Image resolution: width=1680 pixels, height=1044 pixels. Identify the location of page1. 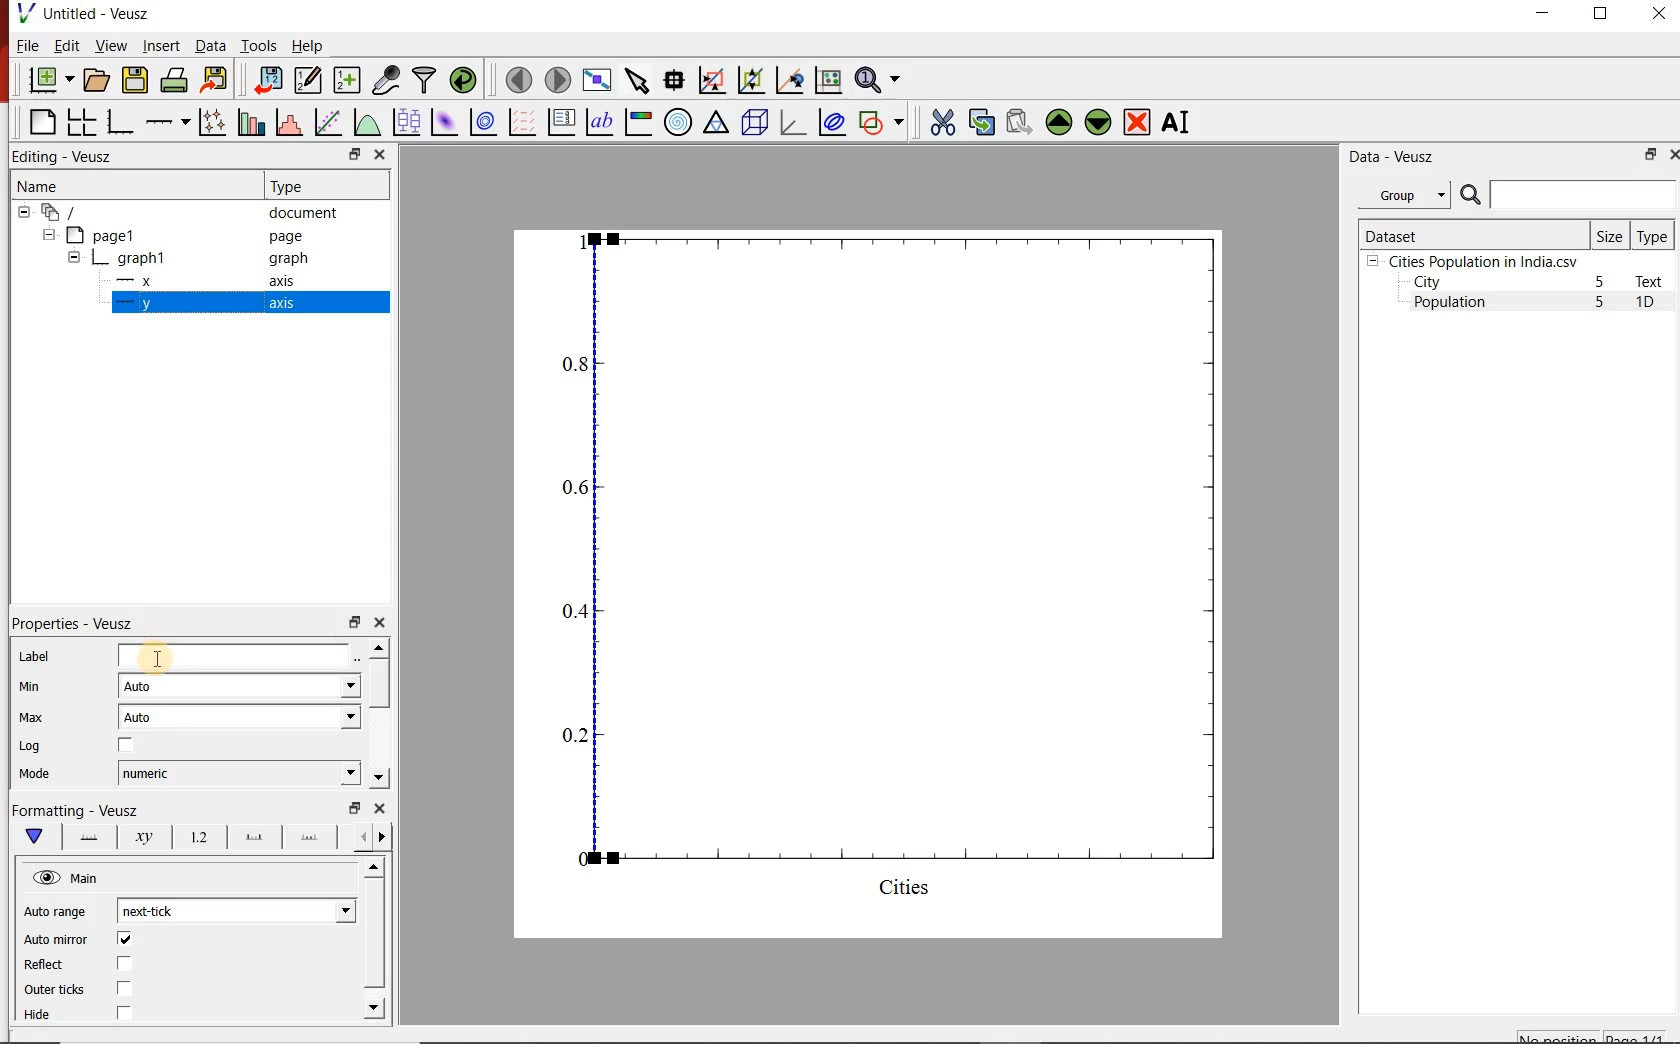
(179, 235).